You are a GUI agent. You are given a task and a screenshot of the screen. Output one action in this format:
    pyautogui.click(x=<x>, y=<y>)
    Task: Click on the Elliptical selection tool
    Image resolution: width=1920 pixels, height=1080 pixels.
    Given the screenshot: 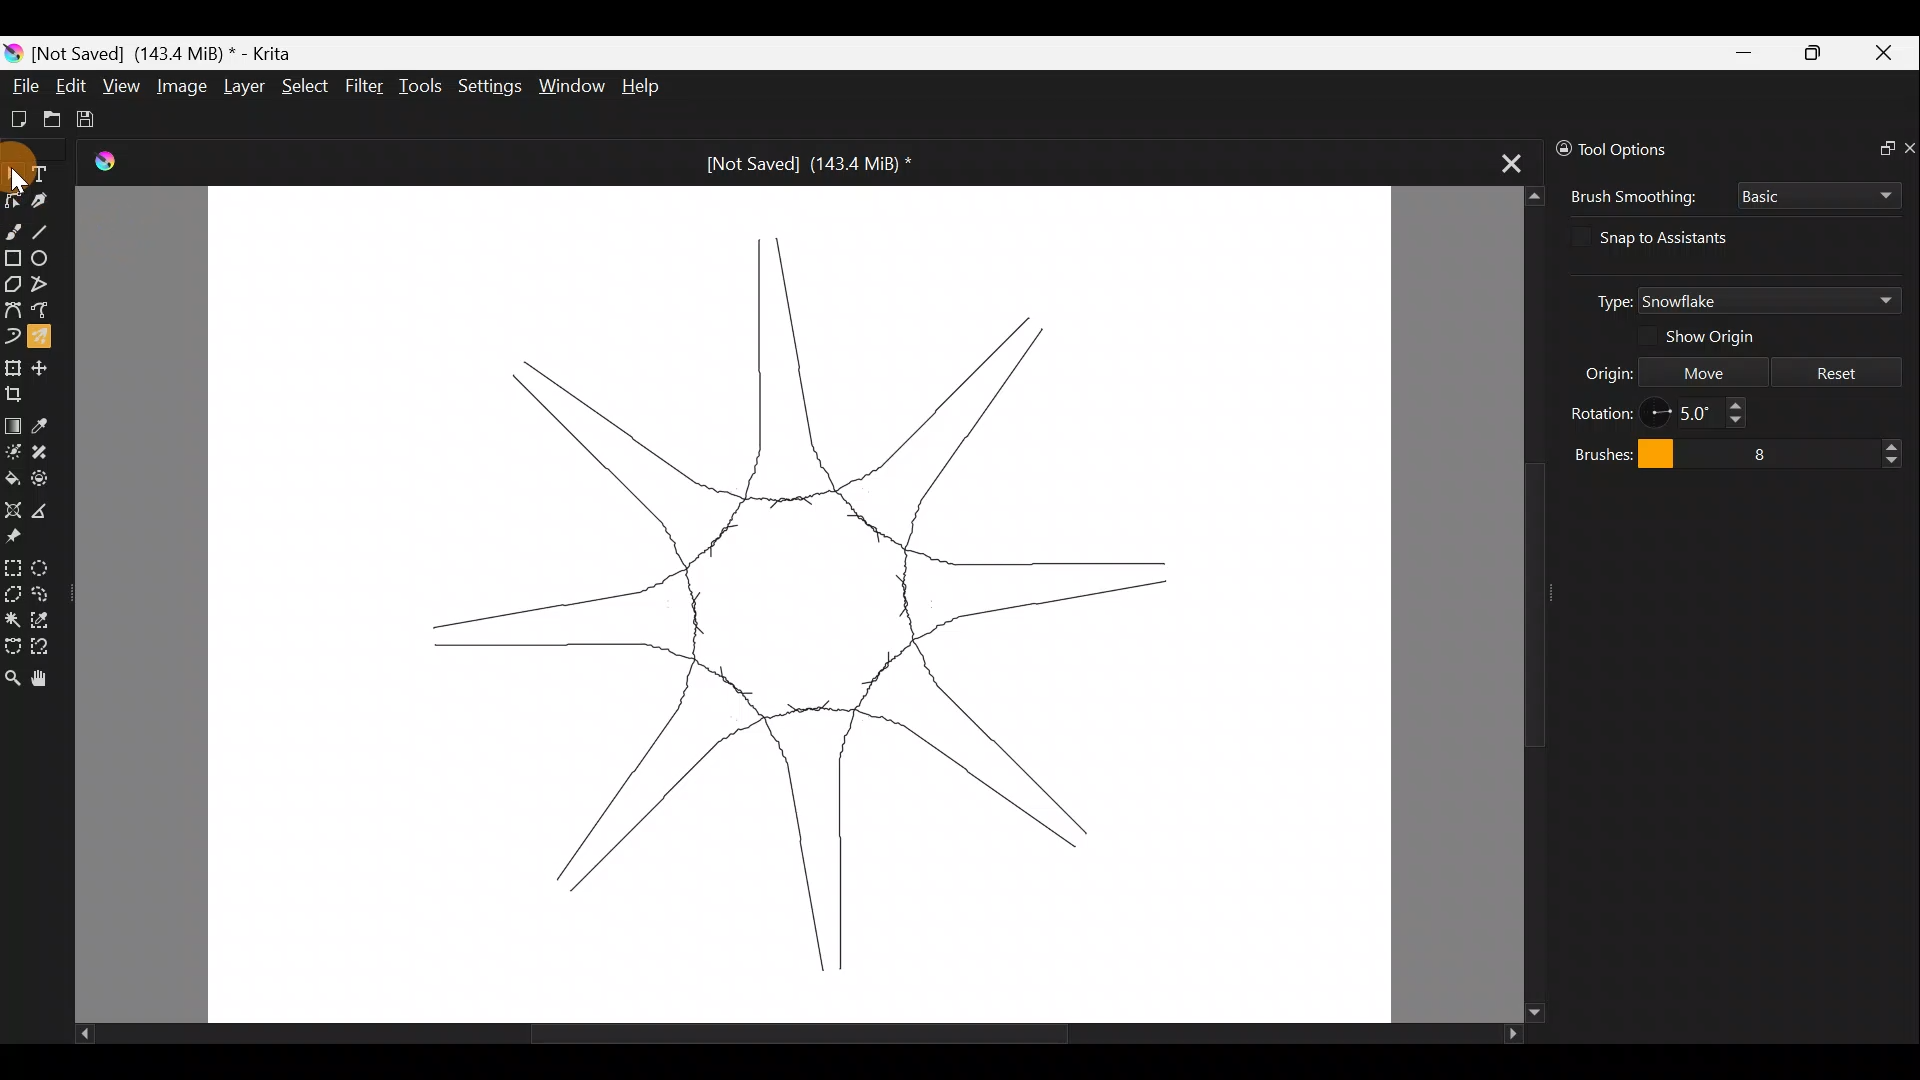 What is the action you would take?
    pyautogui.click(x=46, y=564)
    